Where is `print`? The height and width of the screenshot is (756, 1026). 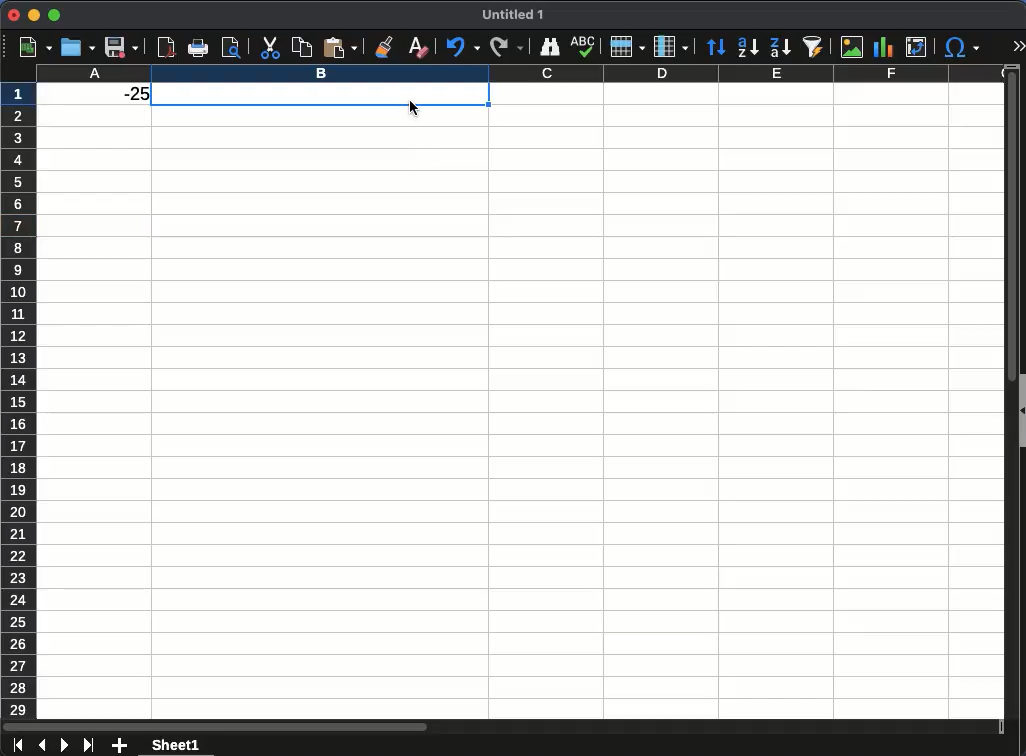
print is located at coordinates (199, 48).